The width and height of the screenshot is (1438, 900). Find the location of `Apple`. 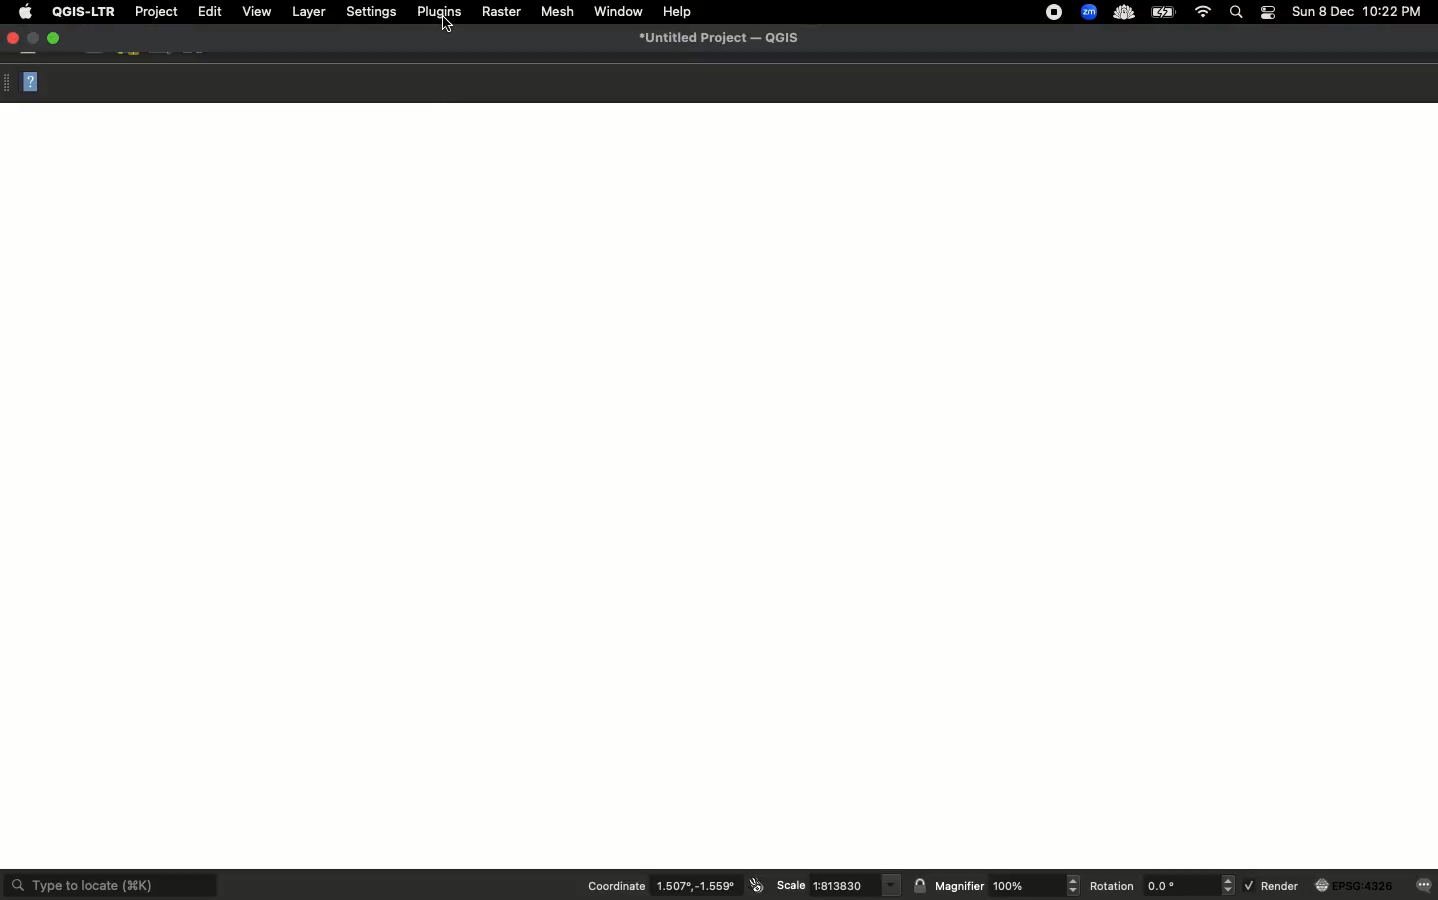

Apple is located at coordinates (22, 12).